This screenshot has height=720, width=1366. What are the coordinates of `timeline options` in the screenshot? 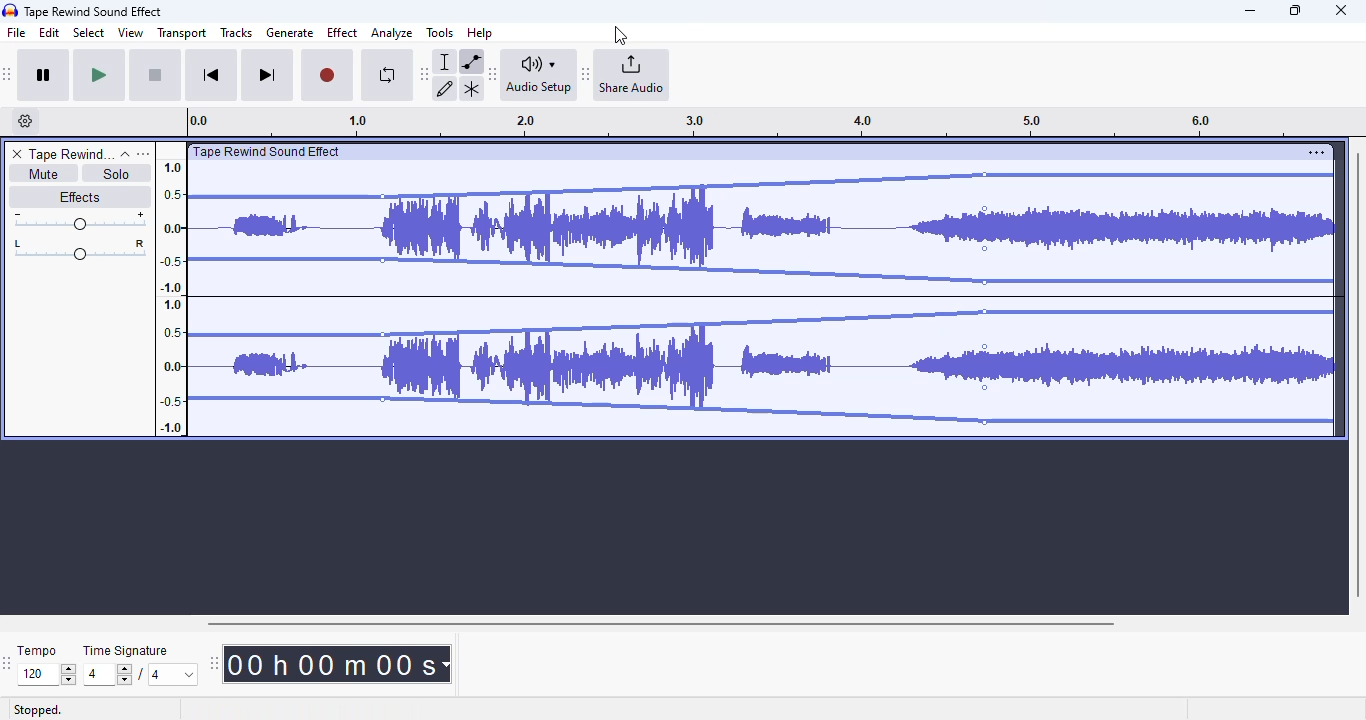 It's located at (26, 121).